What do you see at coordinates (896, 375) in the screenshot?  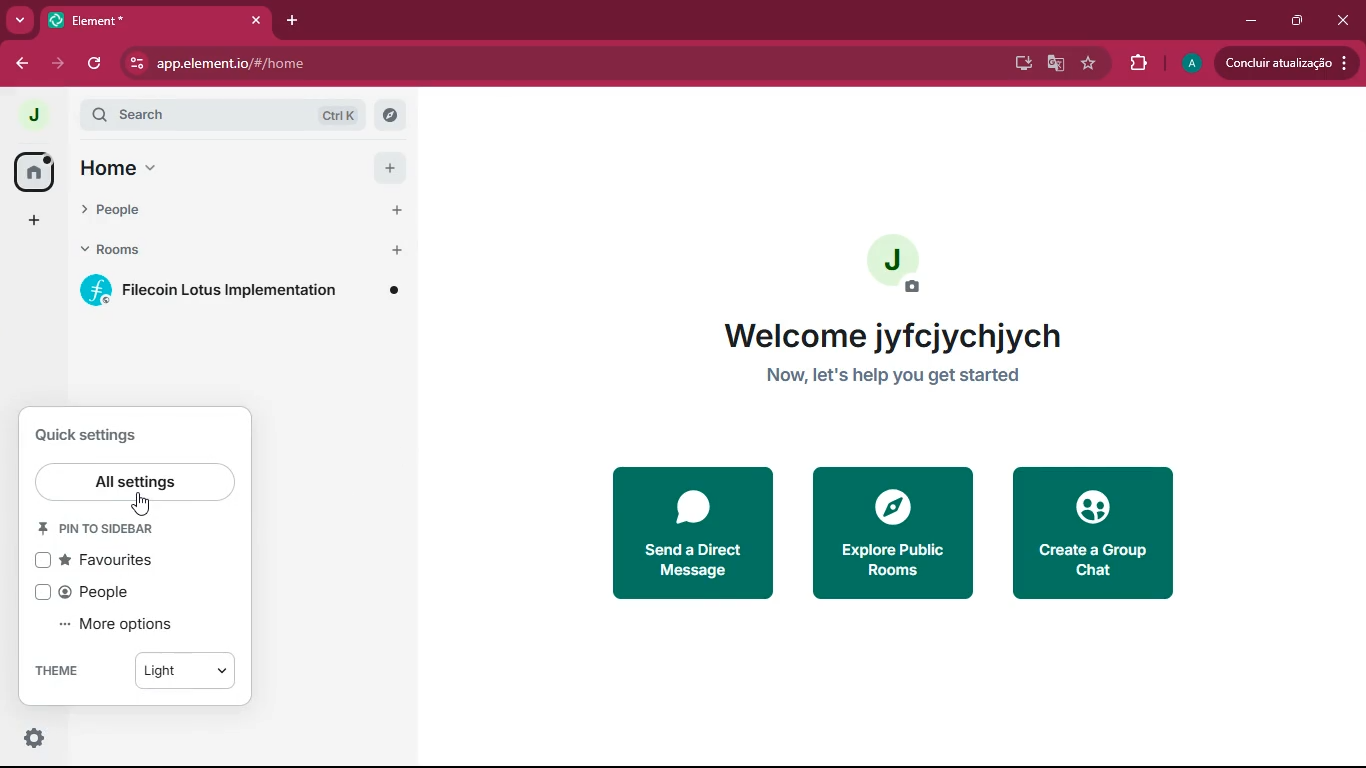 I see `now, let's help you get started` at bounding box center [896, 375].